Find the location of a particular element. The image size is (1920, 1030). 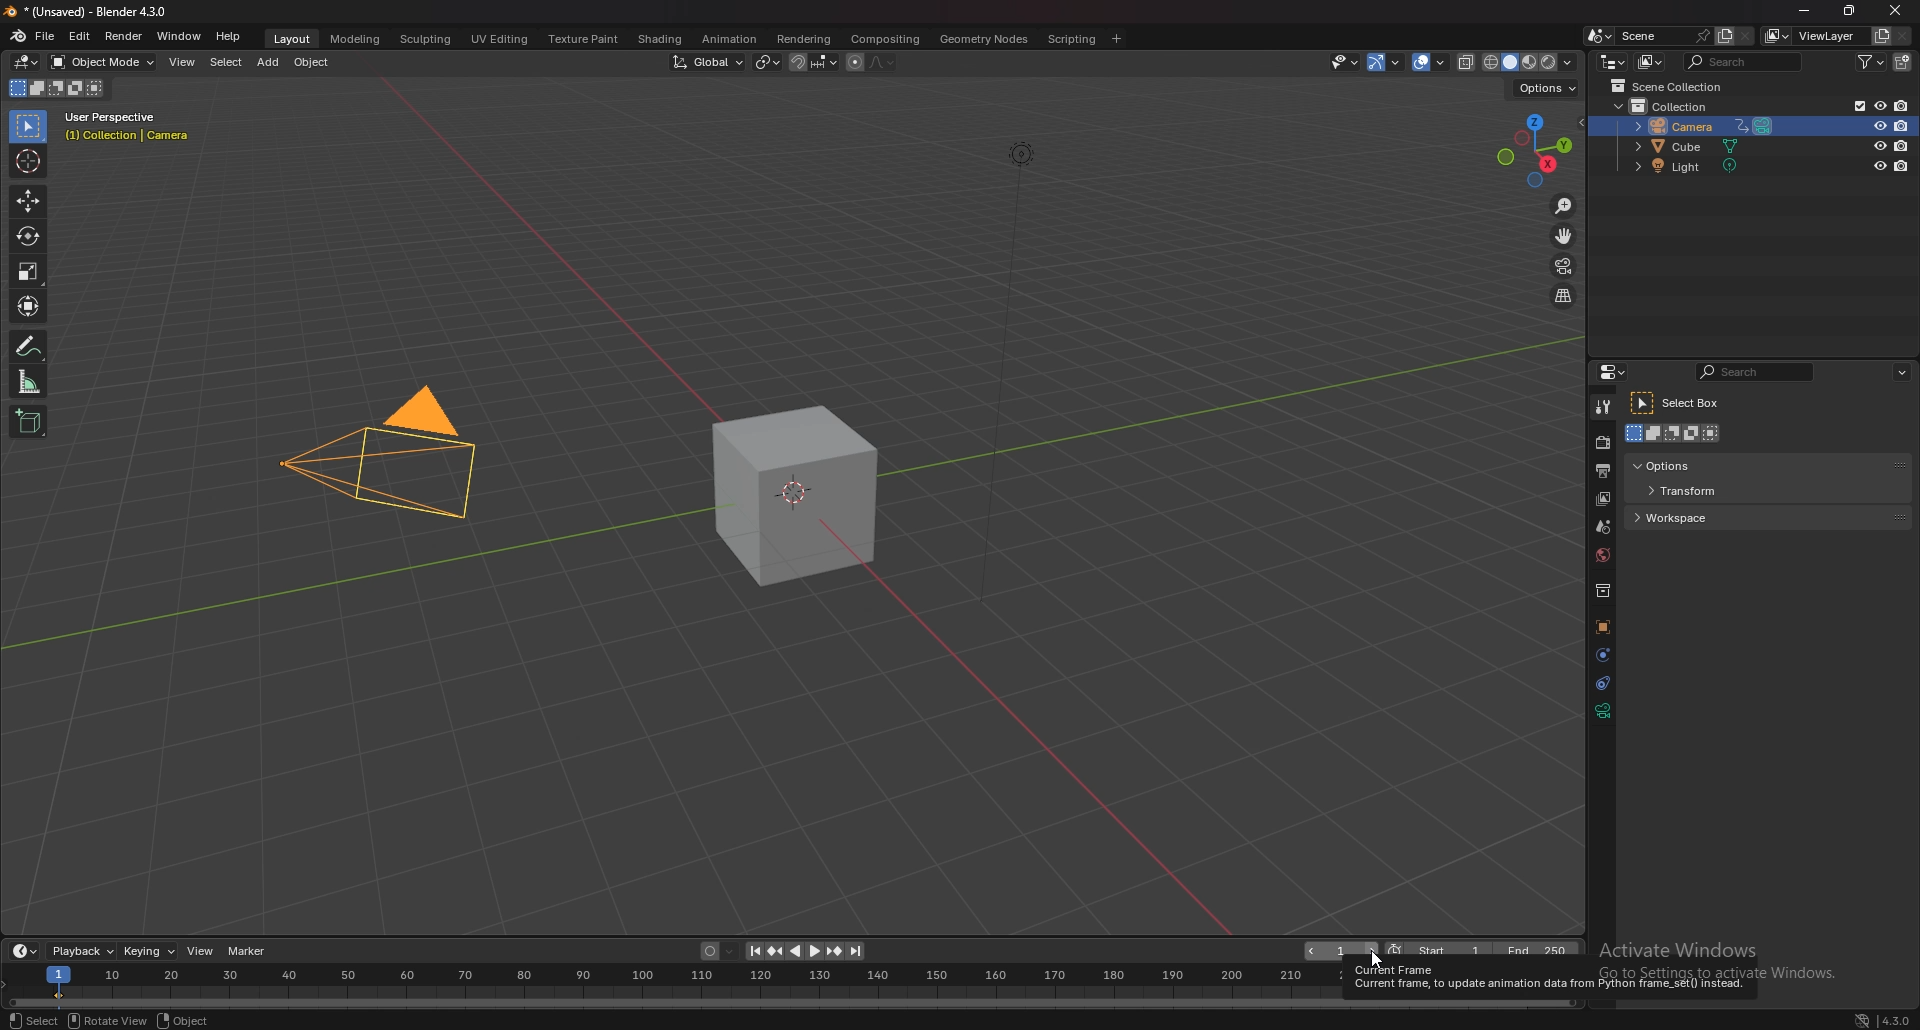

edit is located at coordinates (81, 35).